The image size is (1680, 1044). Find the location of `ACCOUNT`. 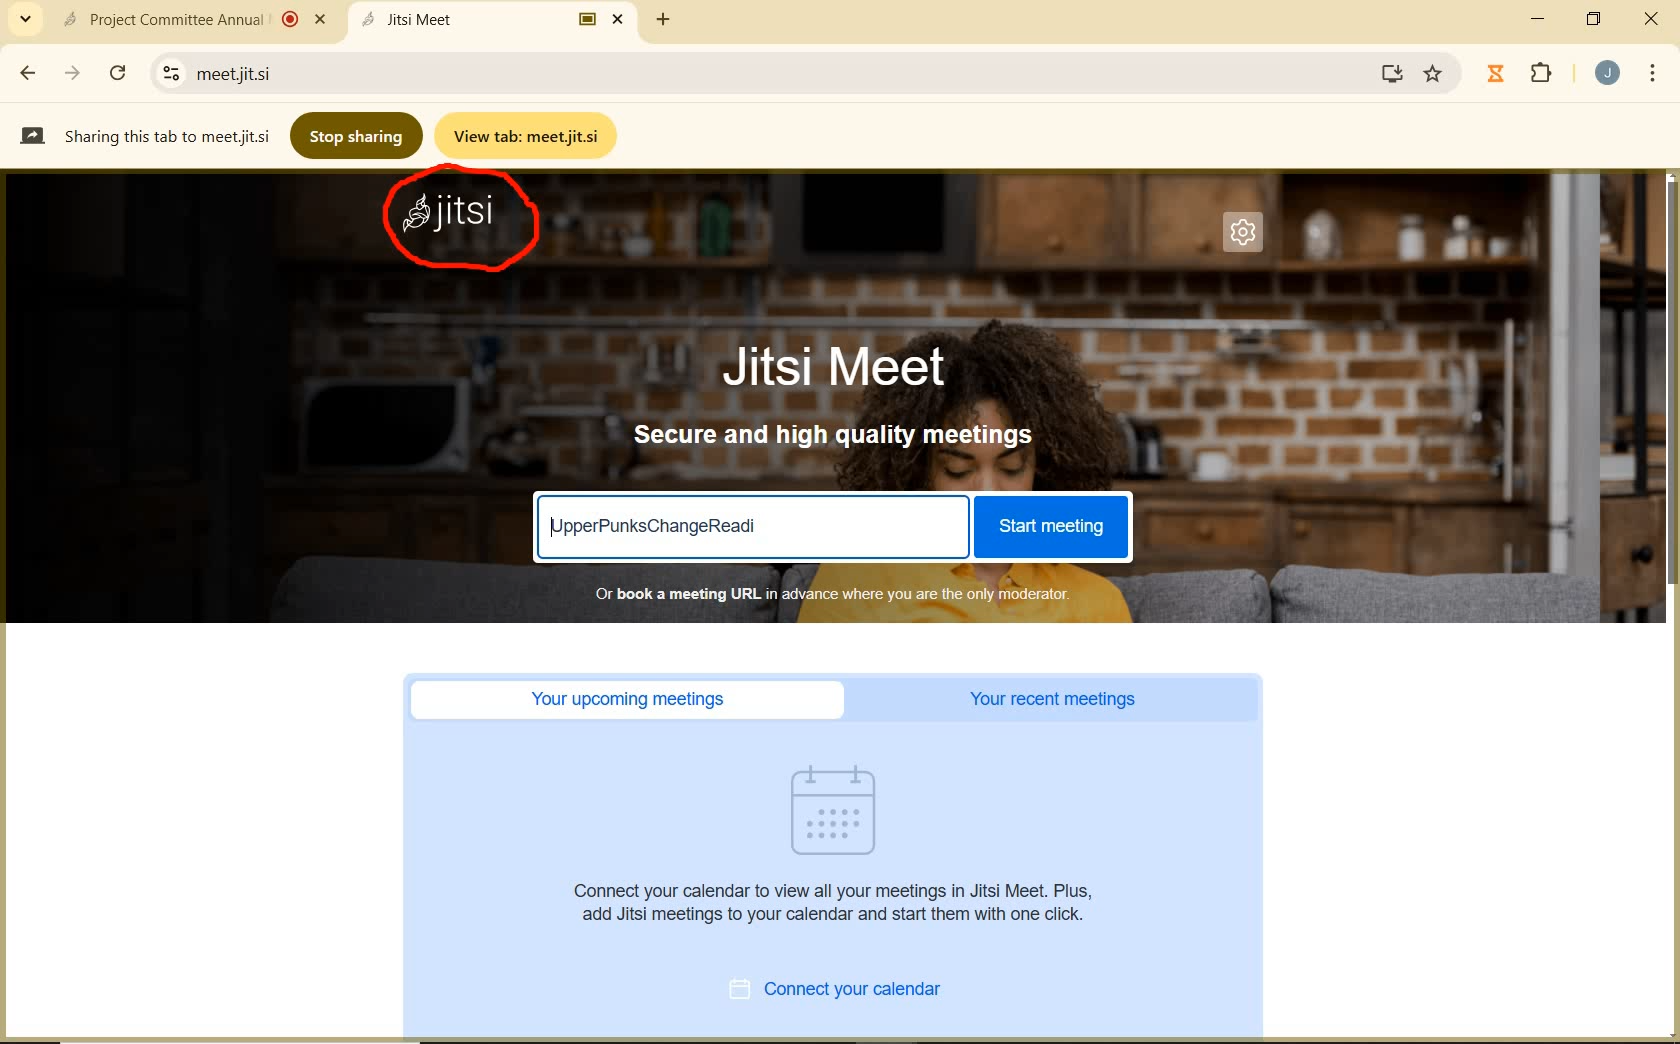

ACCOUNT is located at coordinates (1608, 73).